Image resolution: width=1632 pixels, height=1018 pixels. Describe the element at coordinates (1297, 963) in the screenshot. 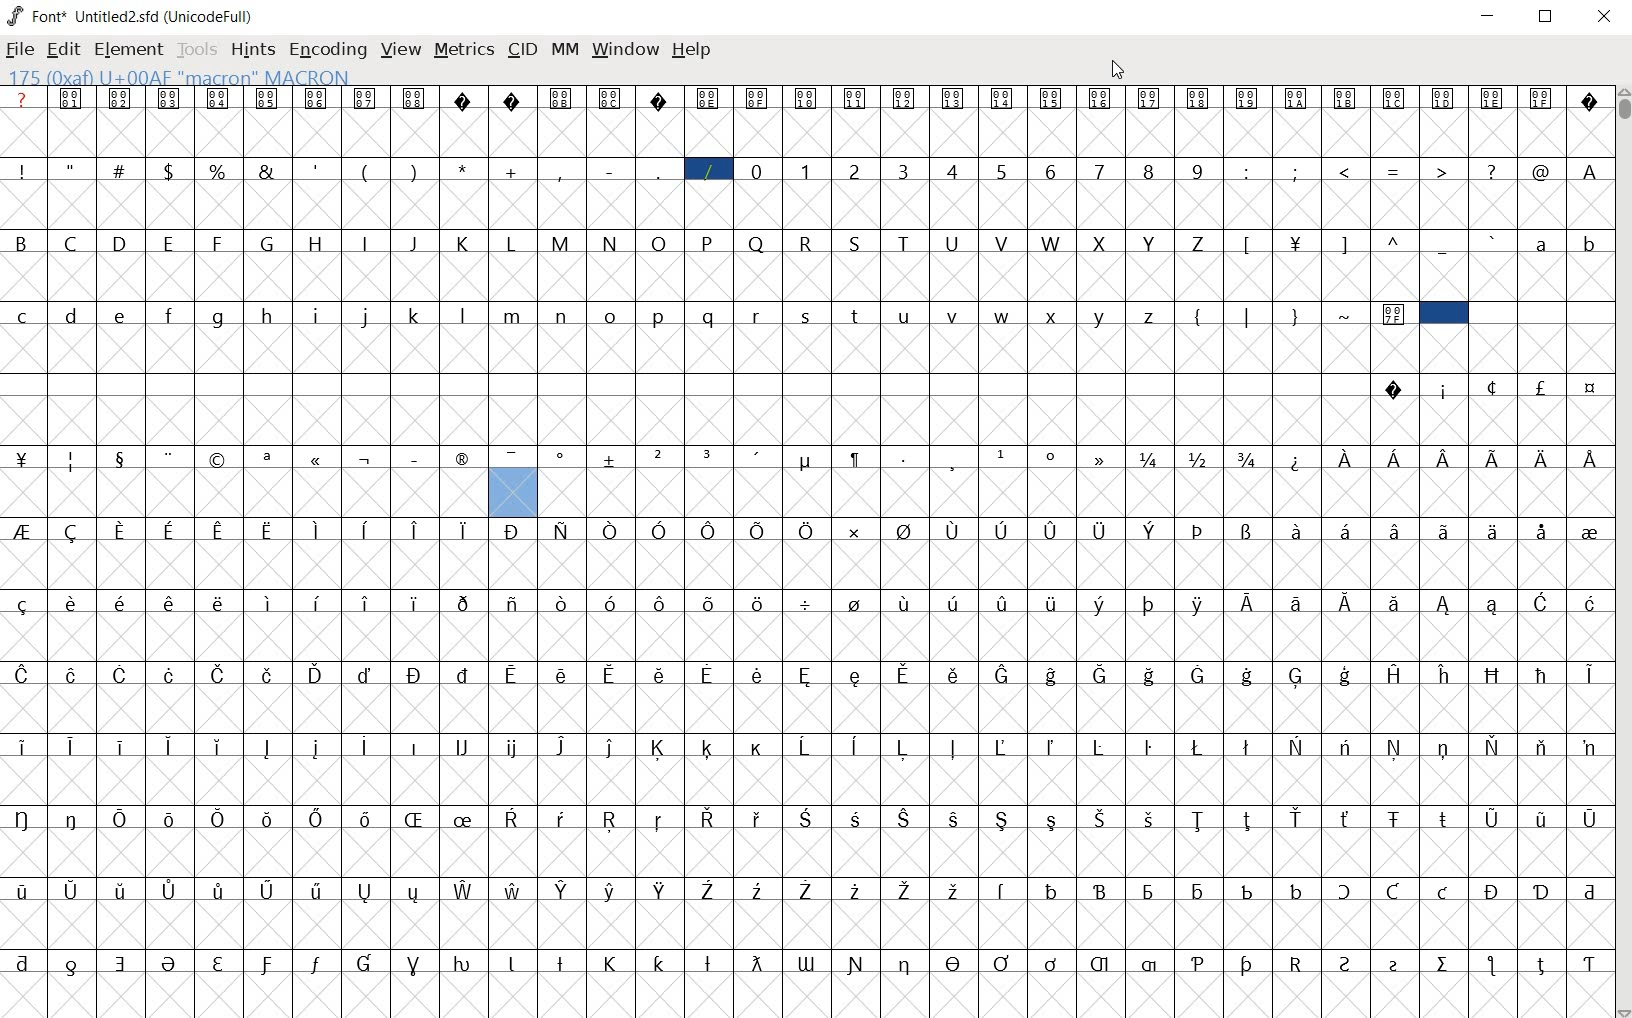

I see `Symbol` at that location.